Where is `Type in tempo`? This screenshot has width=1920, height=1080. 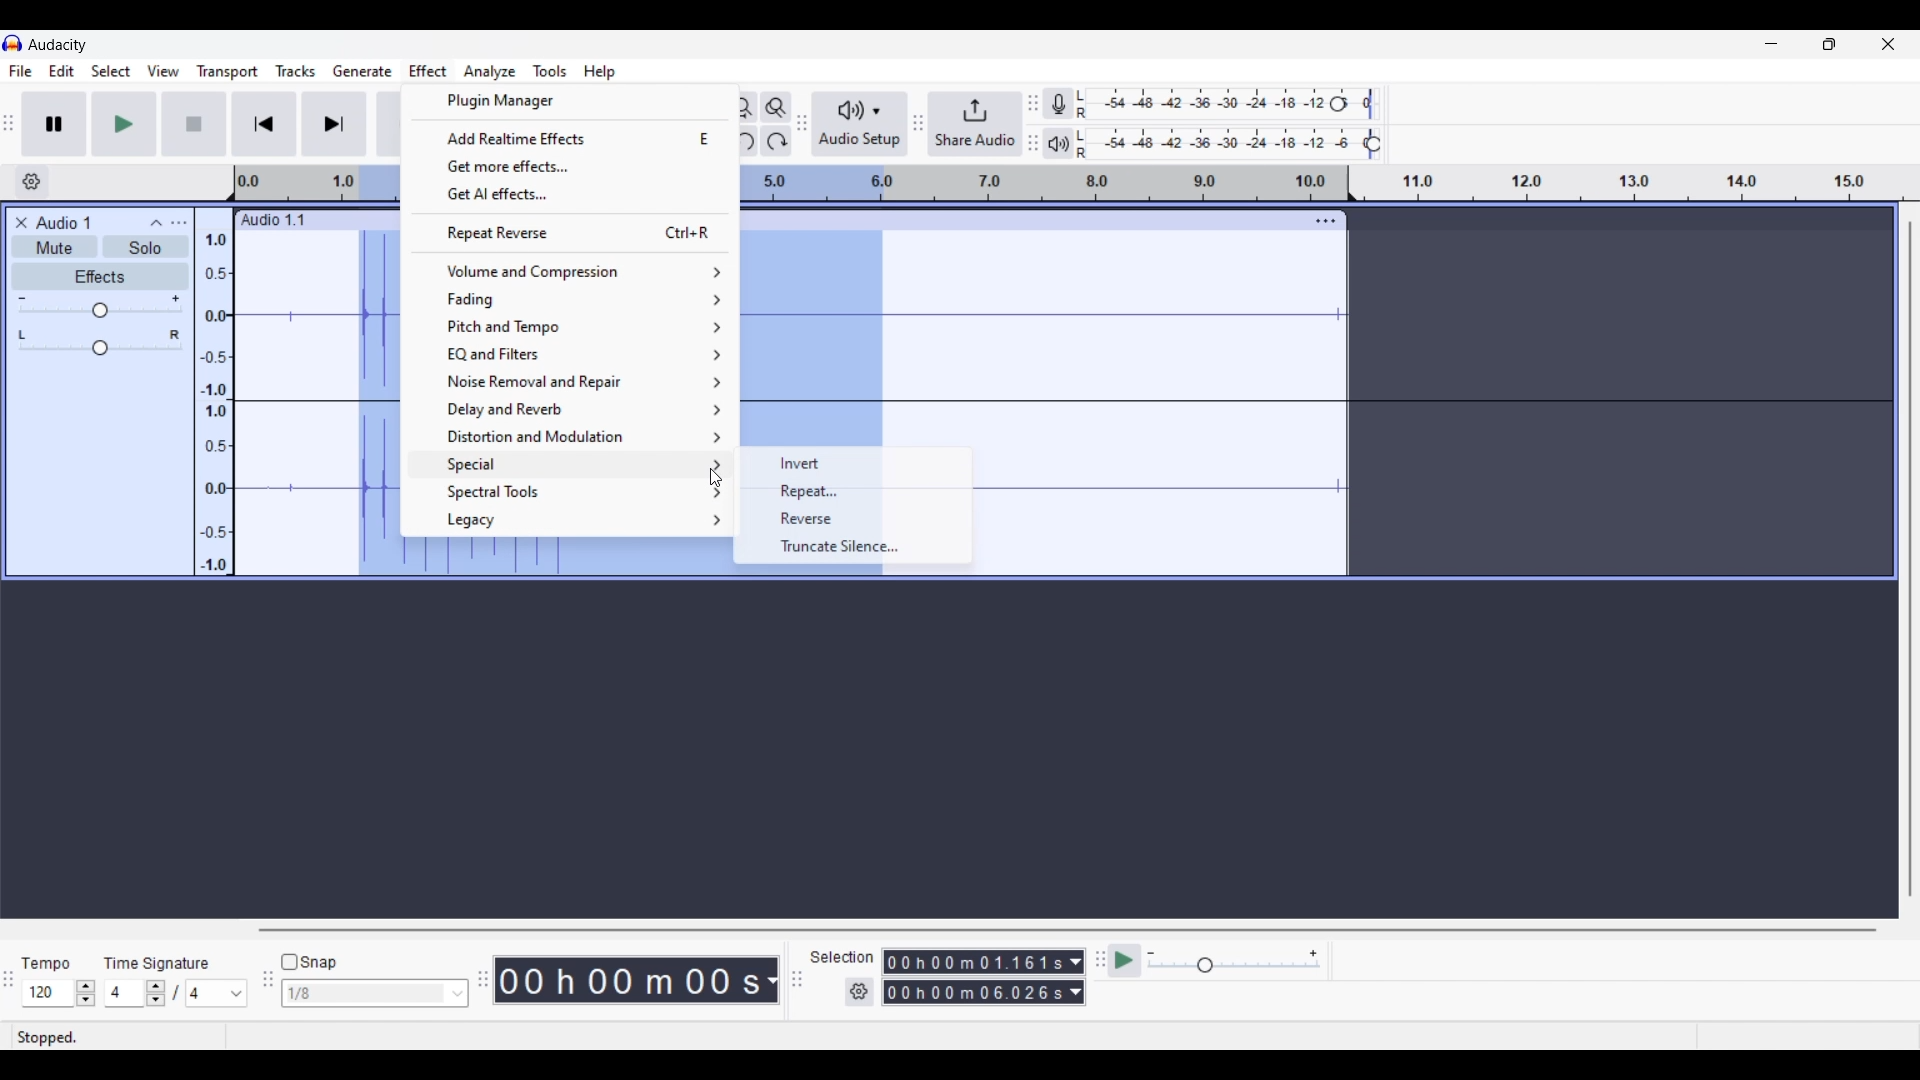 Type in tempo is located at coordinates (49, 993).